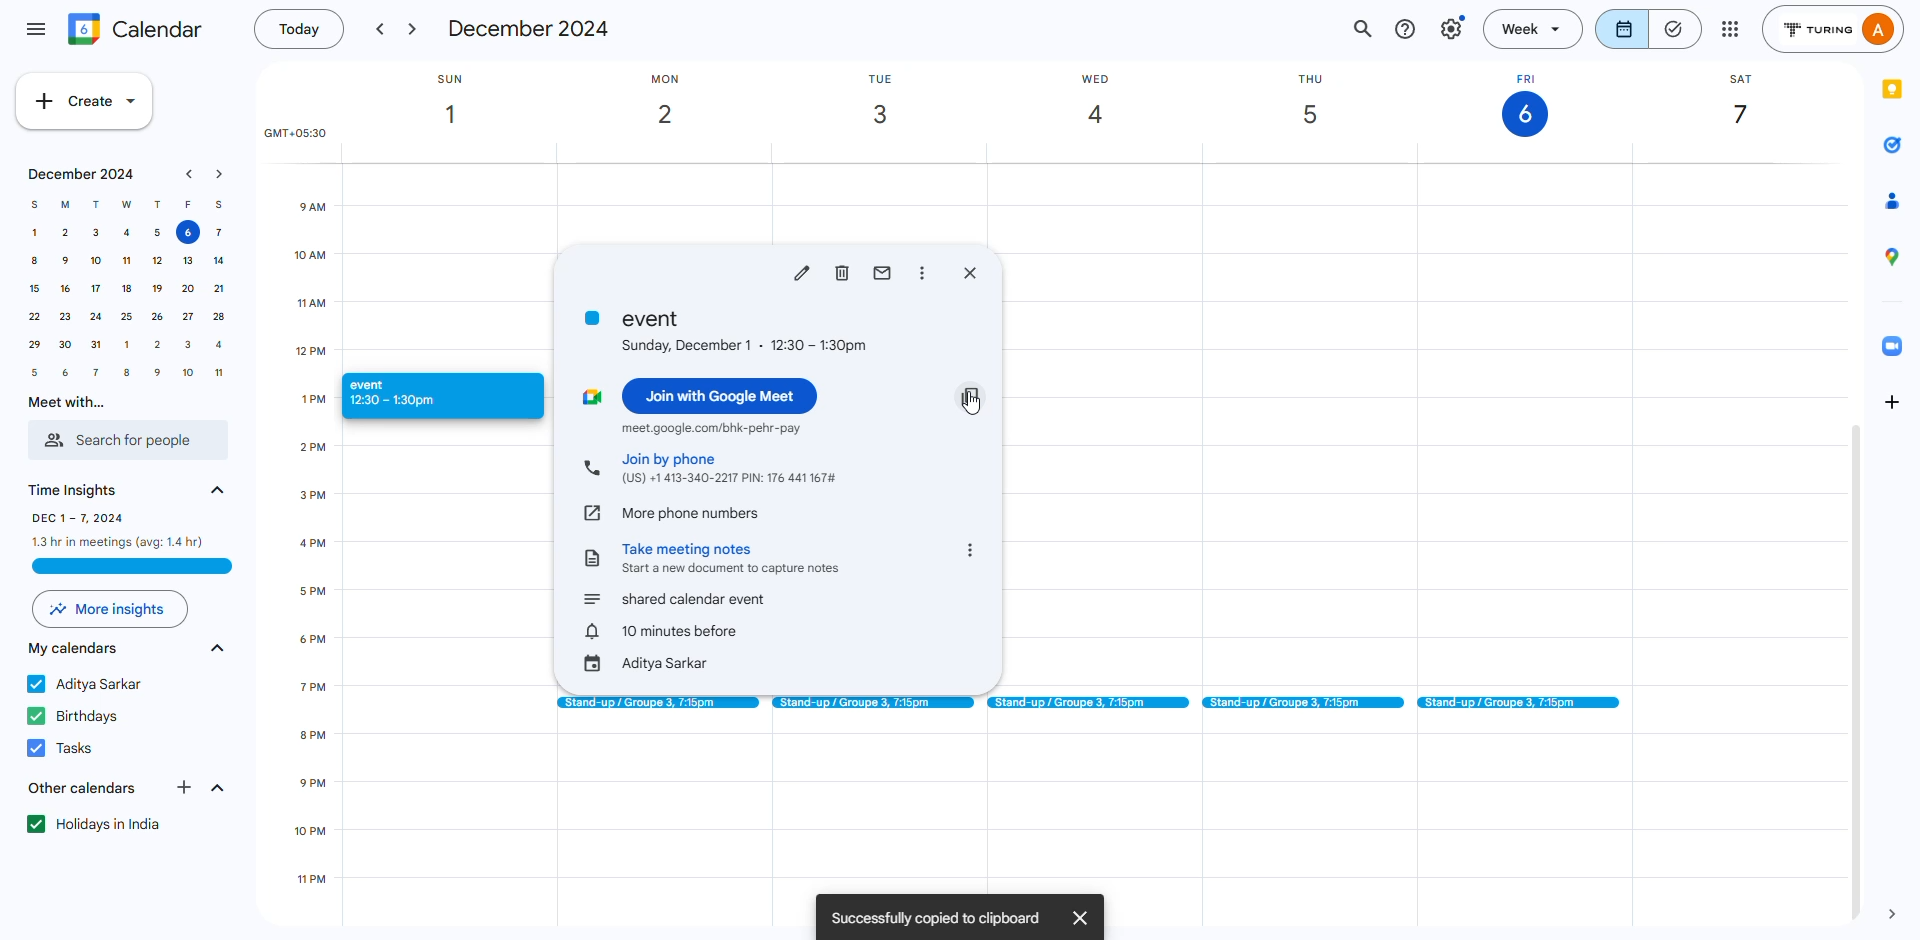 The height and width of the screenshot is (940, 1920). What do you see at coordinates (89, 682) in the screenshot?
I see `name` at bounding box center [89, 682].